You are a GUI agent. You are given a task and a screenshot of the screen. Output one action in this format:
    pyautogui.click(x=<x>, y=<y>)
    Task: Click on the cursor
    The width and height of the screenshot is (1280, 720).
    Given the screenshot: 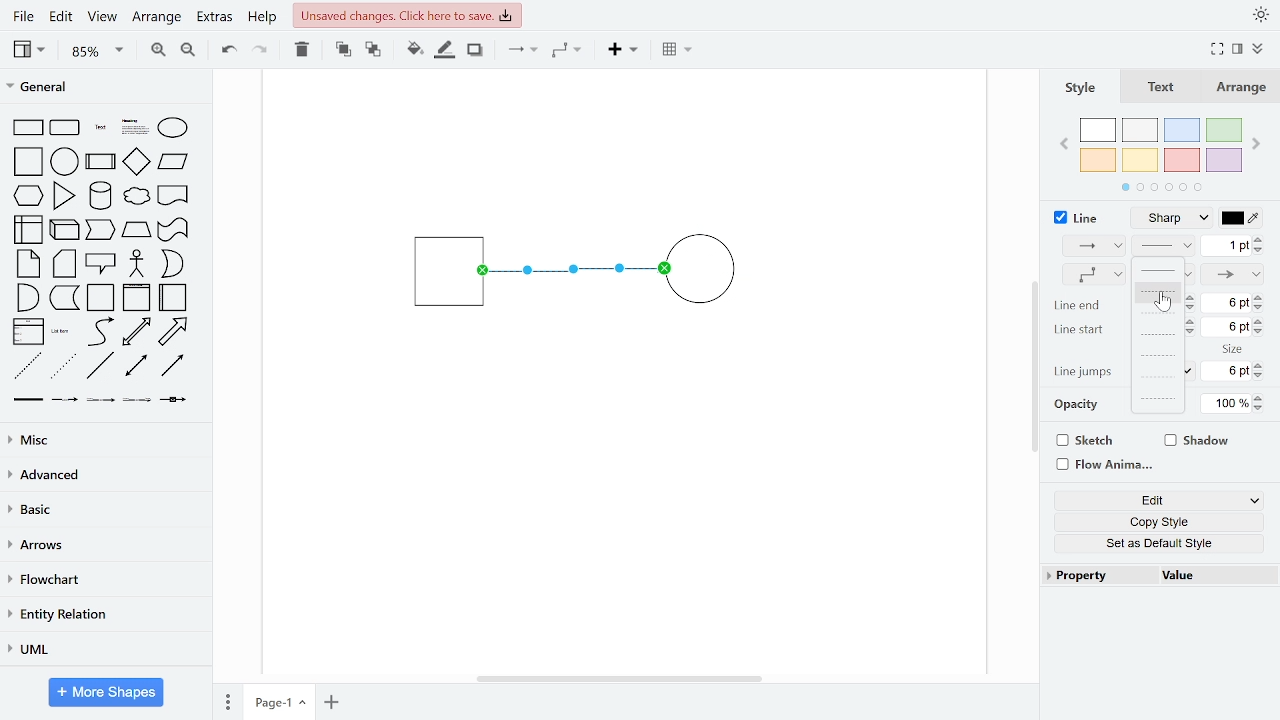 What is the action you would take?
    pyautogui.click(x=1166, y=303)
    